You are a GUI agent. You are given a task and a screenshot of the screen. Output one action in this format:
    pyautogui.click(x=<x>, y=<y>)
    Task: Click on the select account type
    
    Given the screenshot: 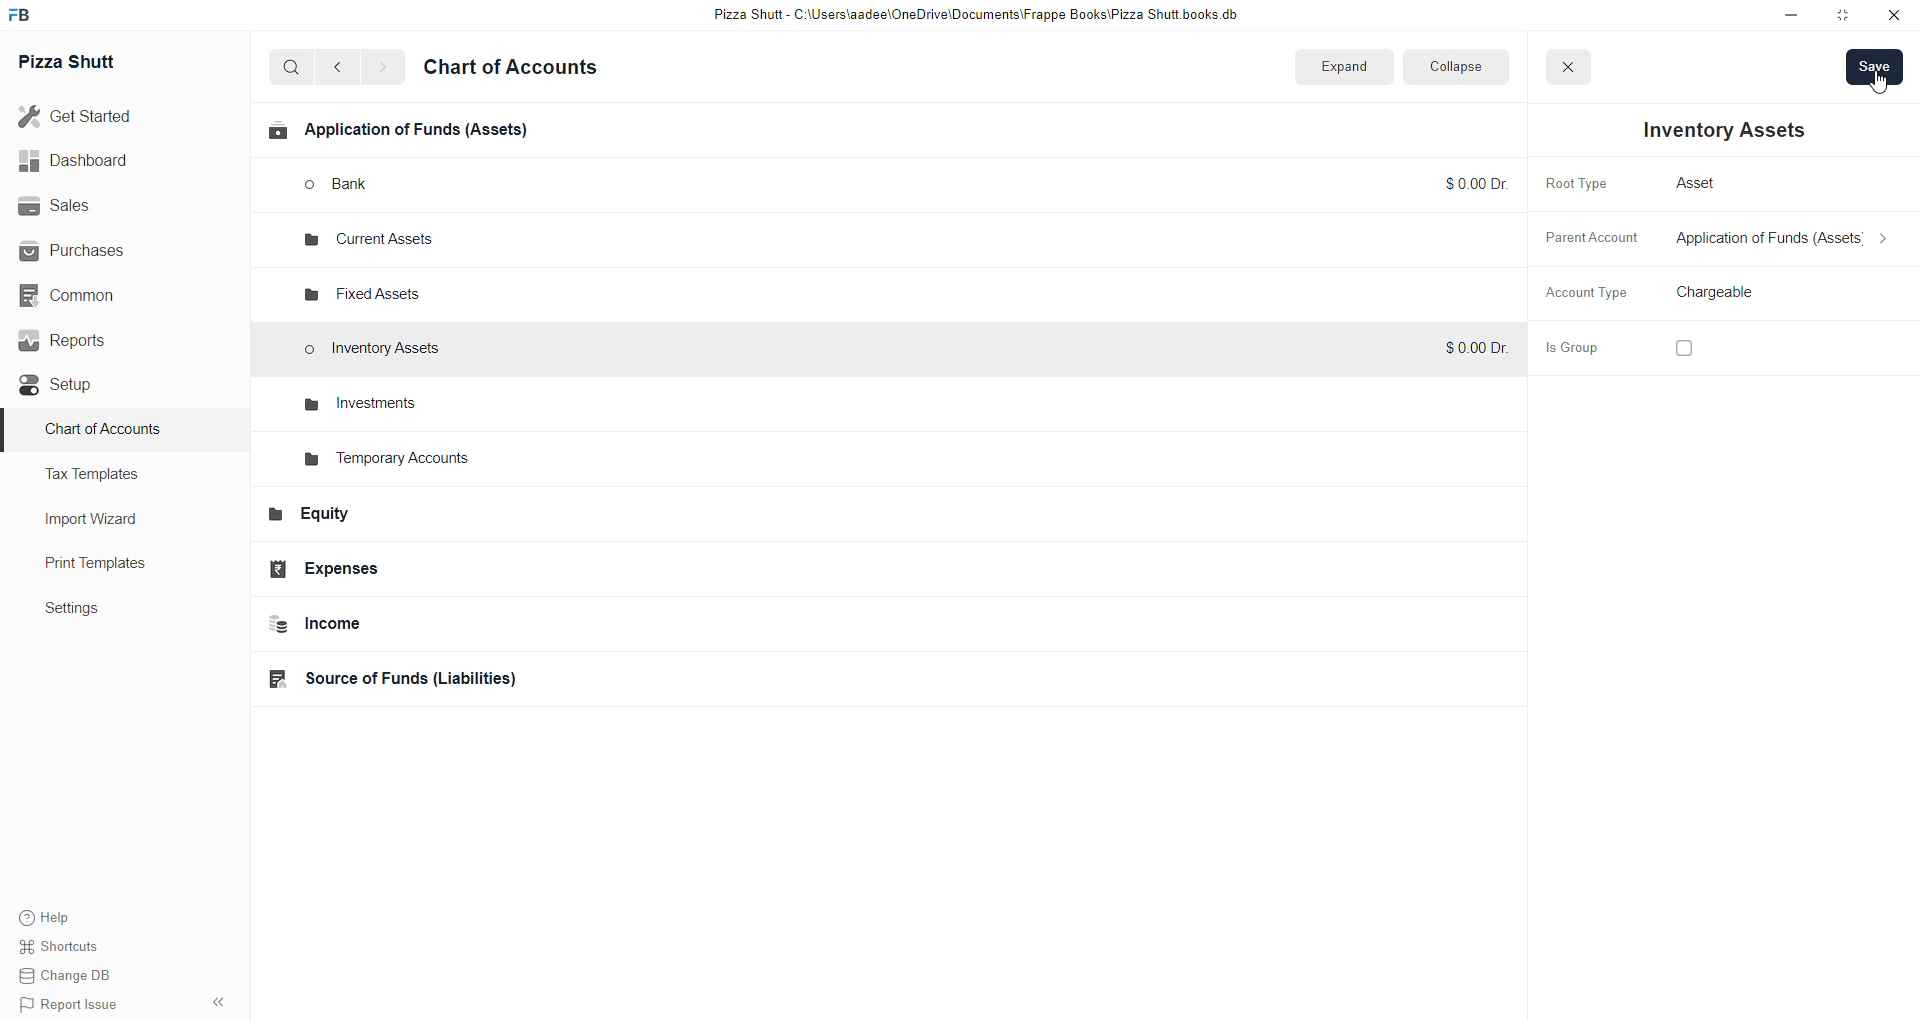 What is the action you would take?
    pyautogui.click(x=1732, y=293)
    